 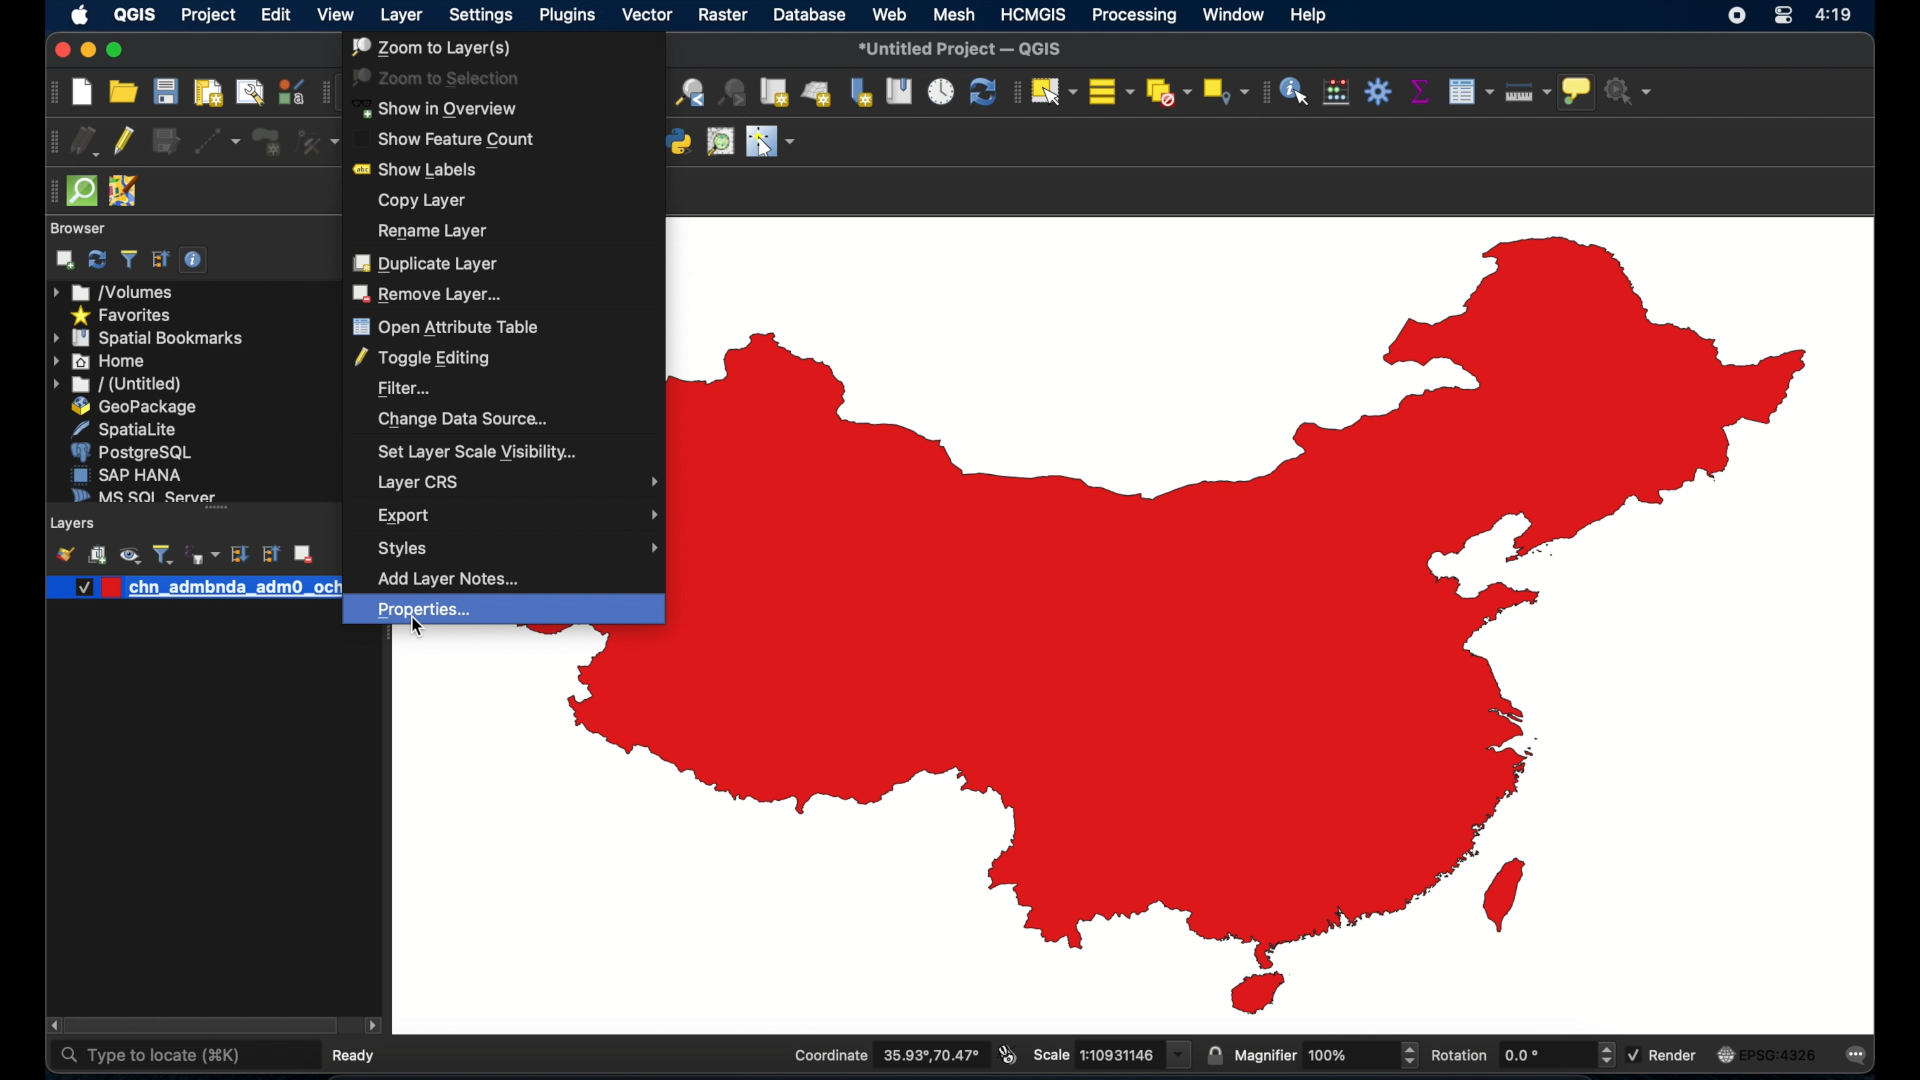 What do you see at coordinates (65, 260) in the screenshot?
I see `add selected layers` at bounding box center [65, 260].